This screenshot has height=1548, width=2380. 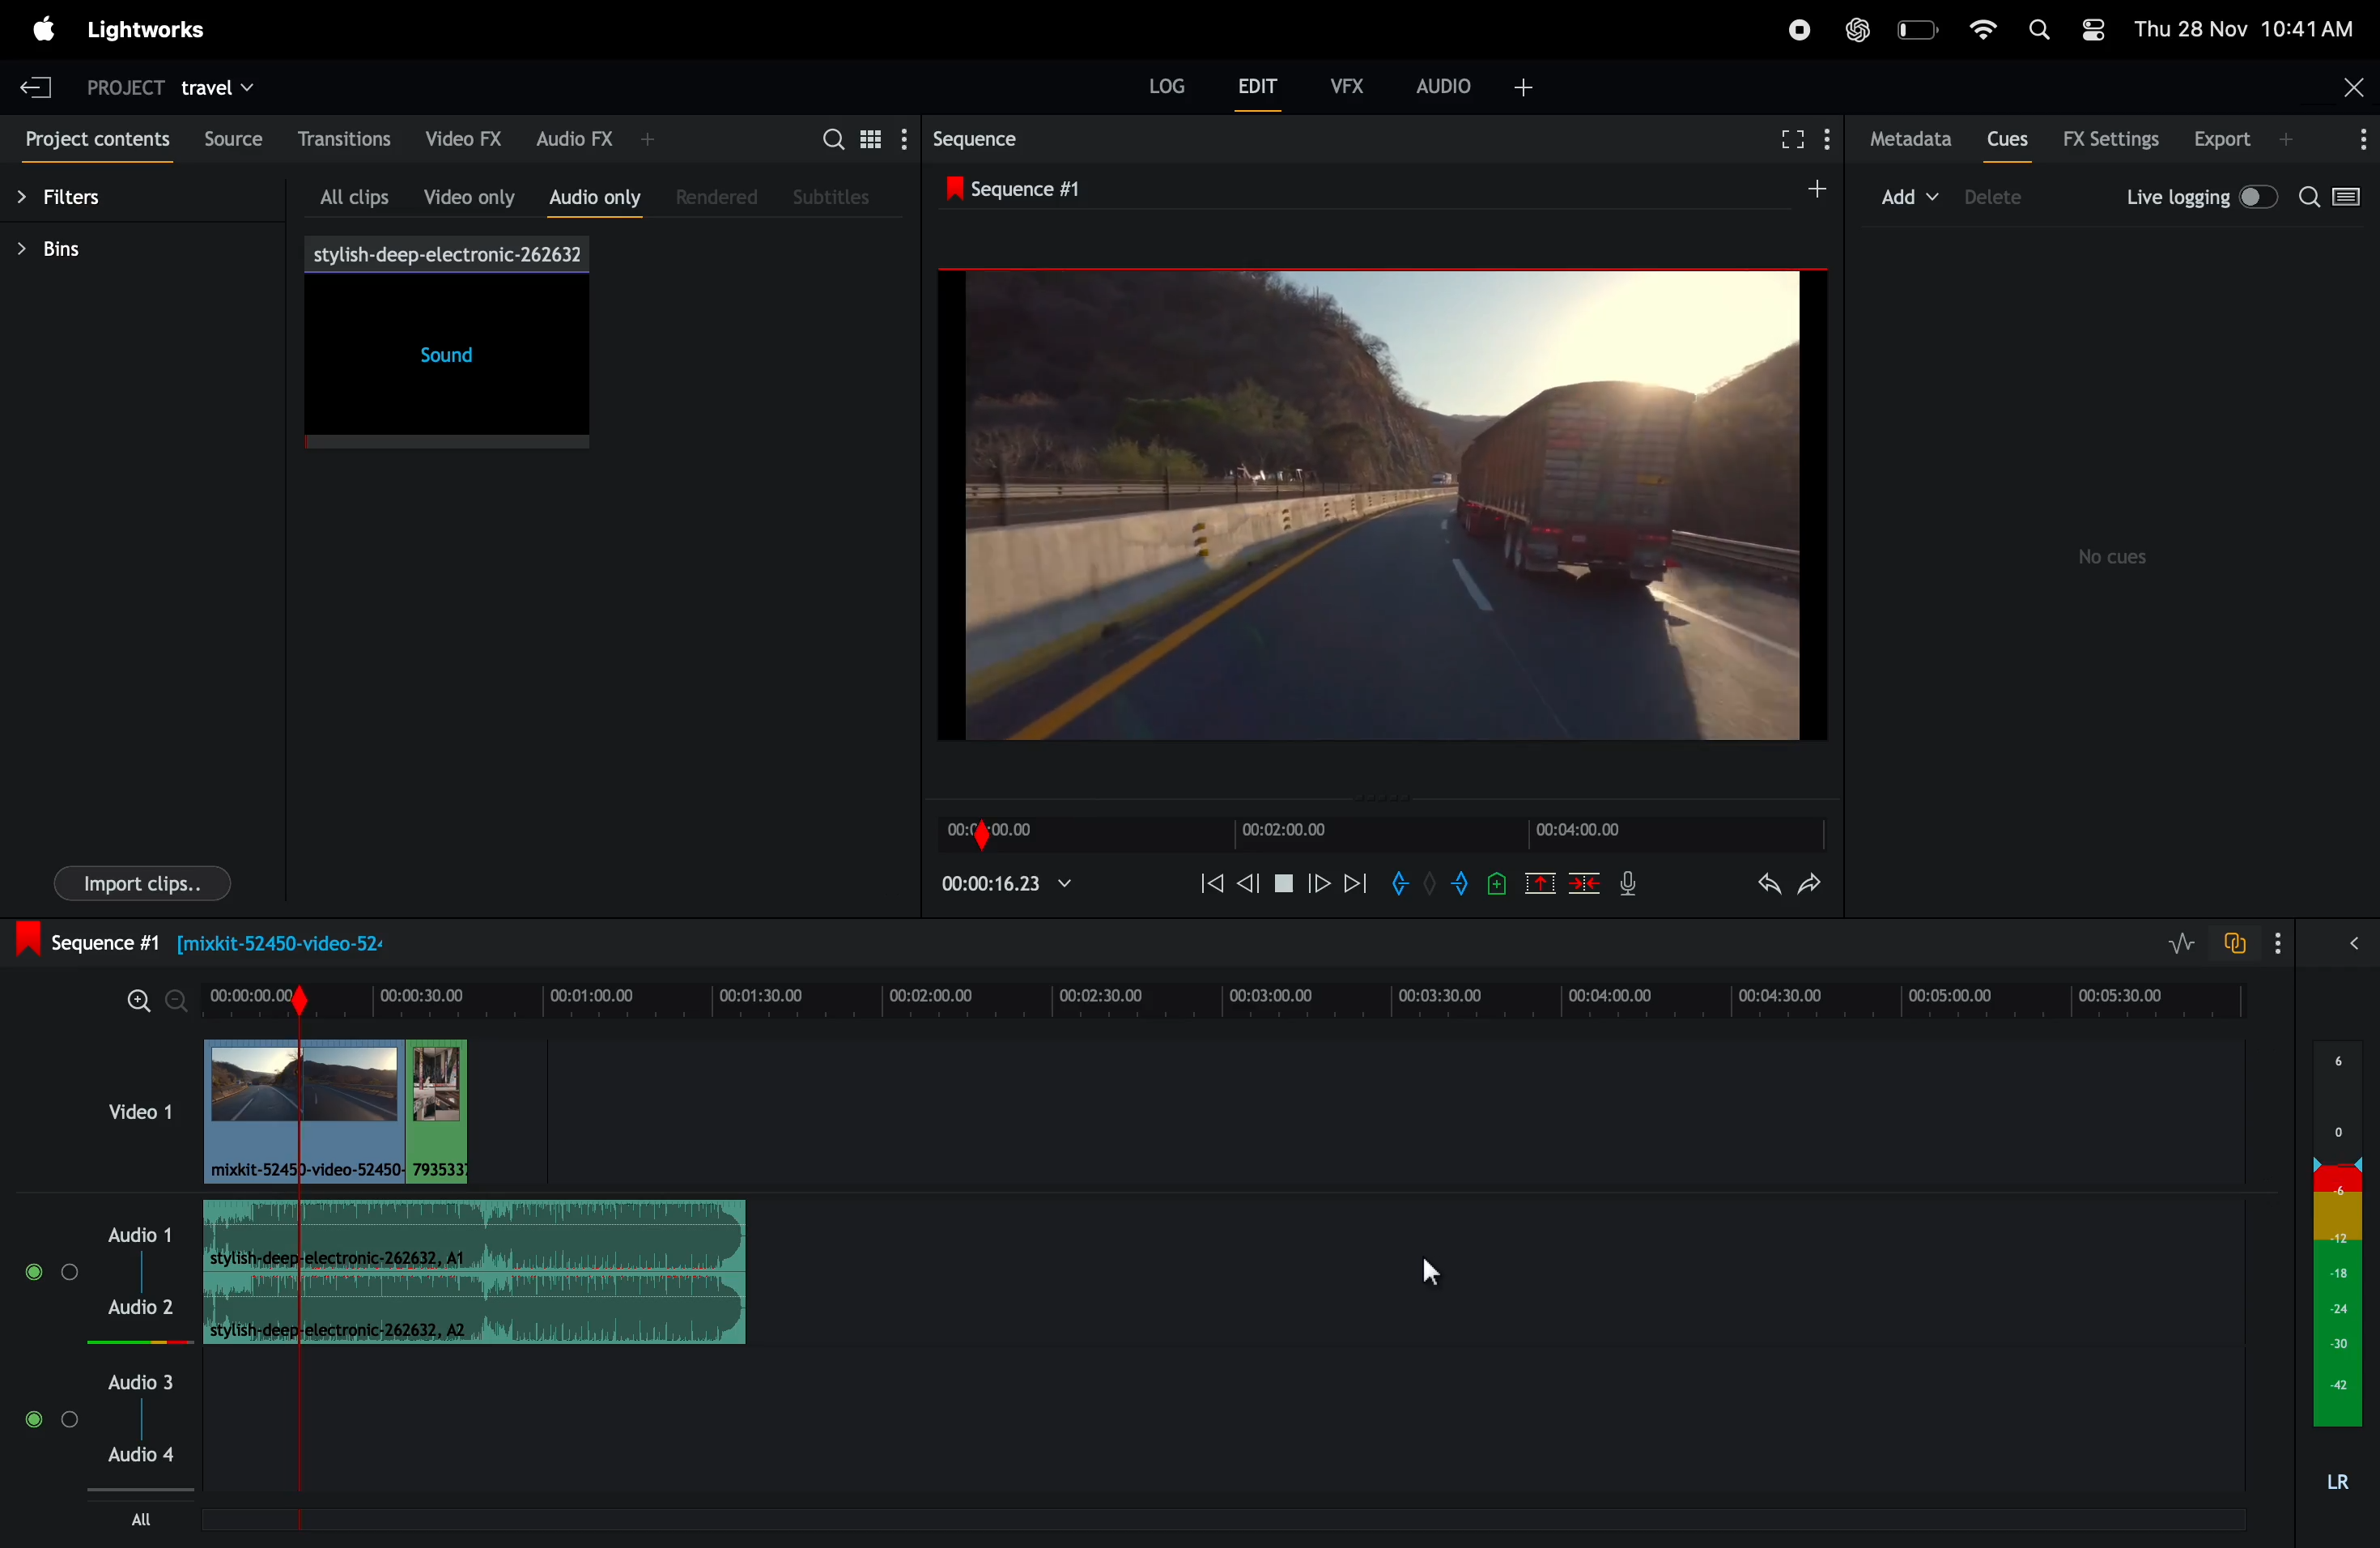 I want to click on add out mark, so click(x=1455, y=887).